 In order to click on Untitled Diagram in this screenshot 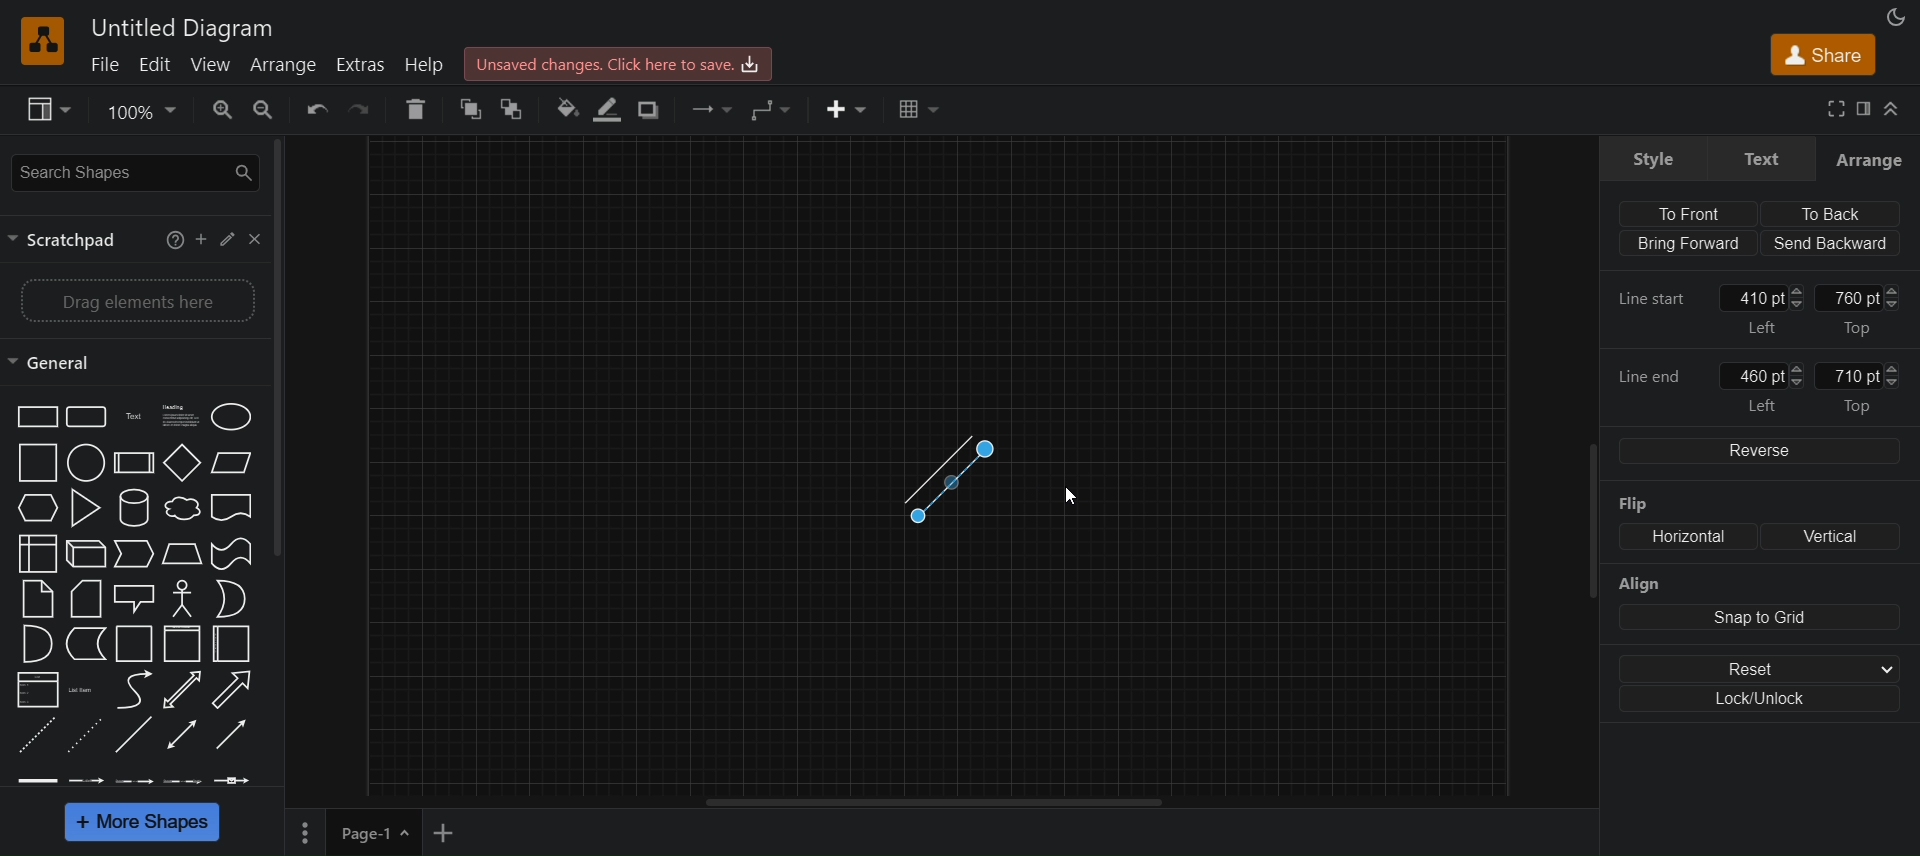, I will do `click(183, 28)`.